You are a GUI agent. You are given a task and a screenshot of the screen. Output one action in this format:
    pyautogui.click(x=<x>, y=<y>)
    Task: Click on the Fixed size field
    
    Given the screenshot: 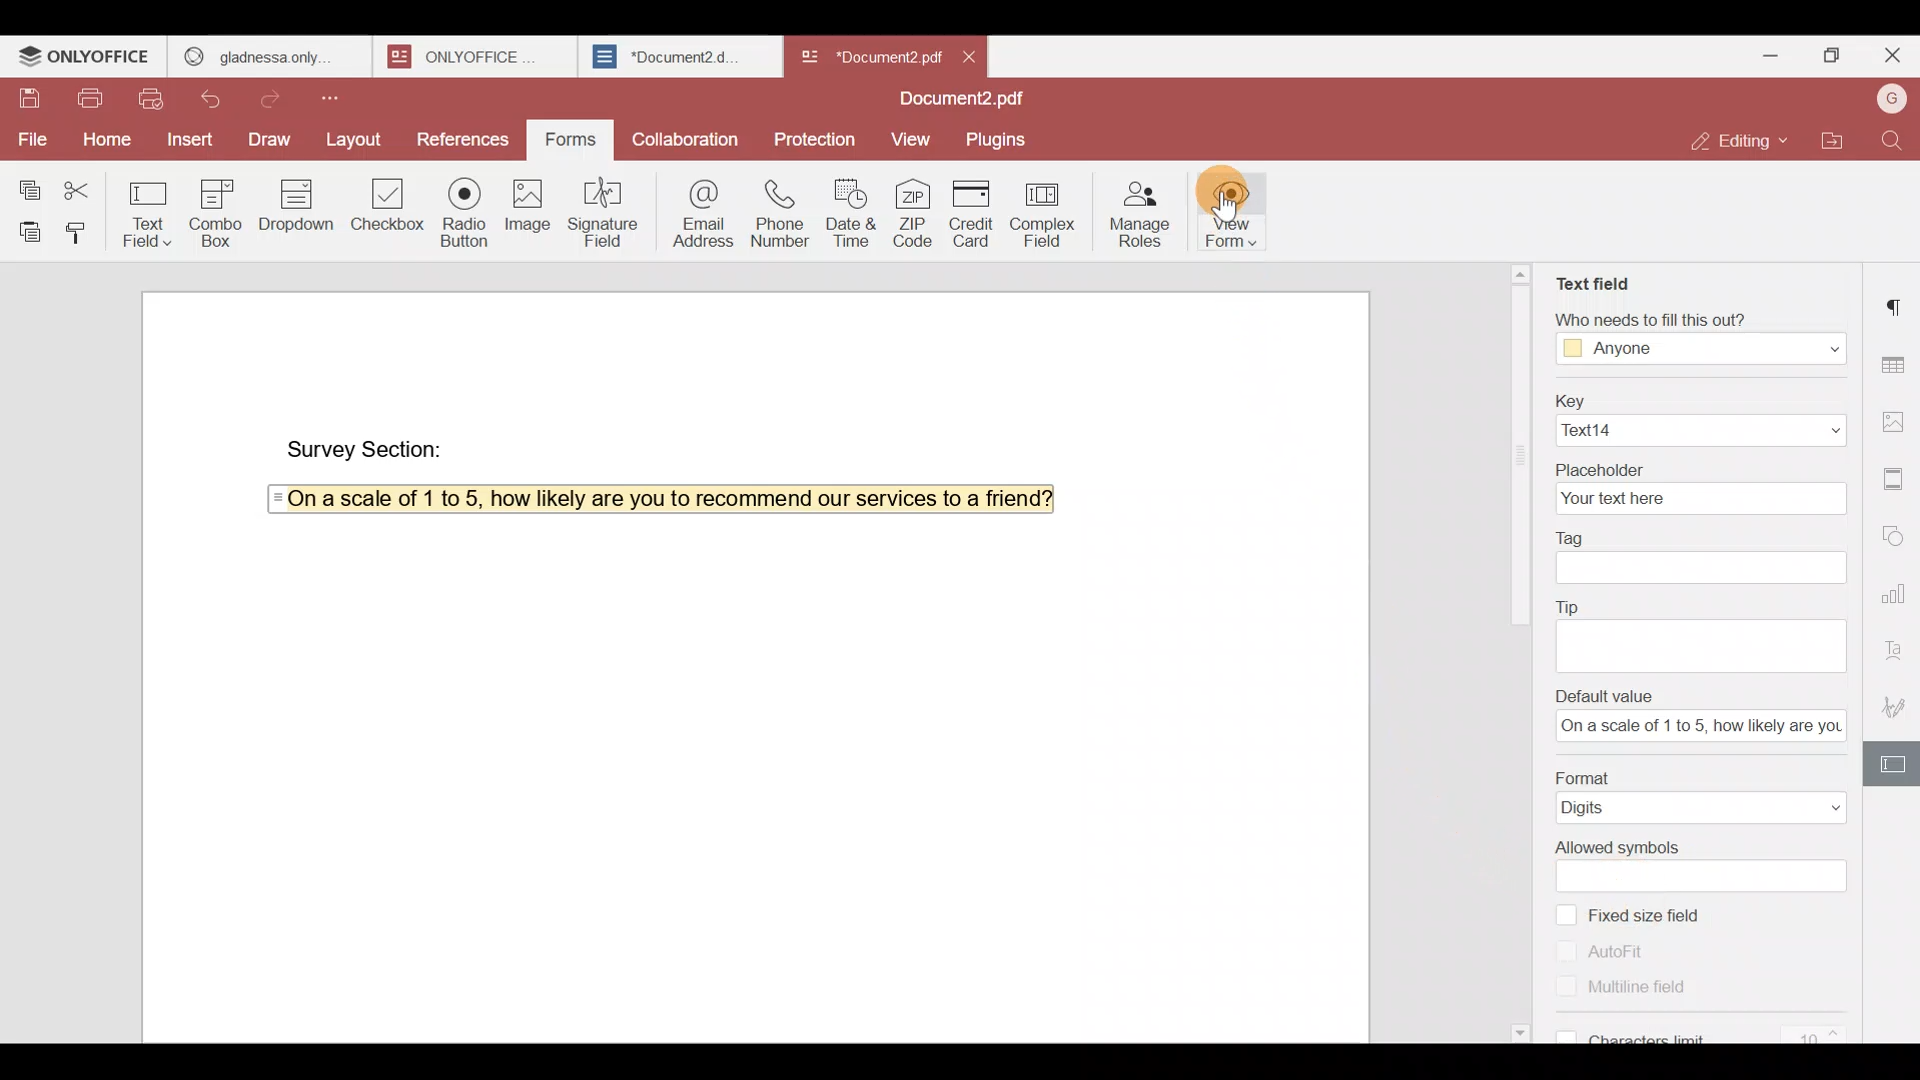 What is the action you would take?
    pyautogui.click(x=1655, y=913)
    